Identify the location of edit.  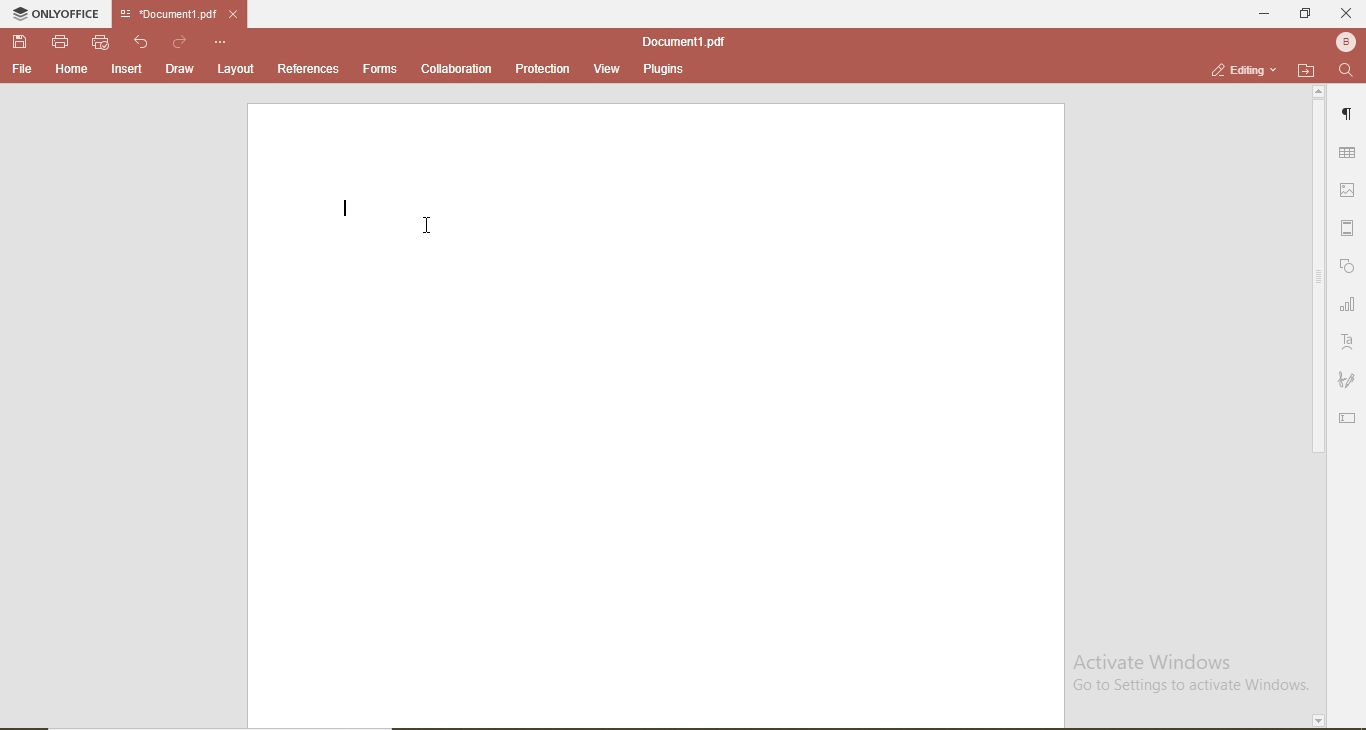
(1350, 418).